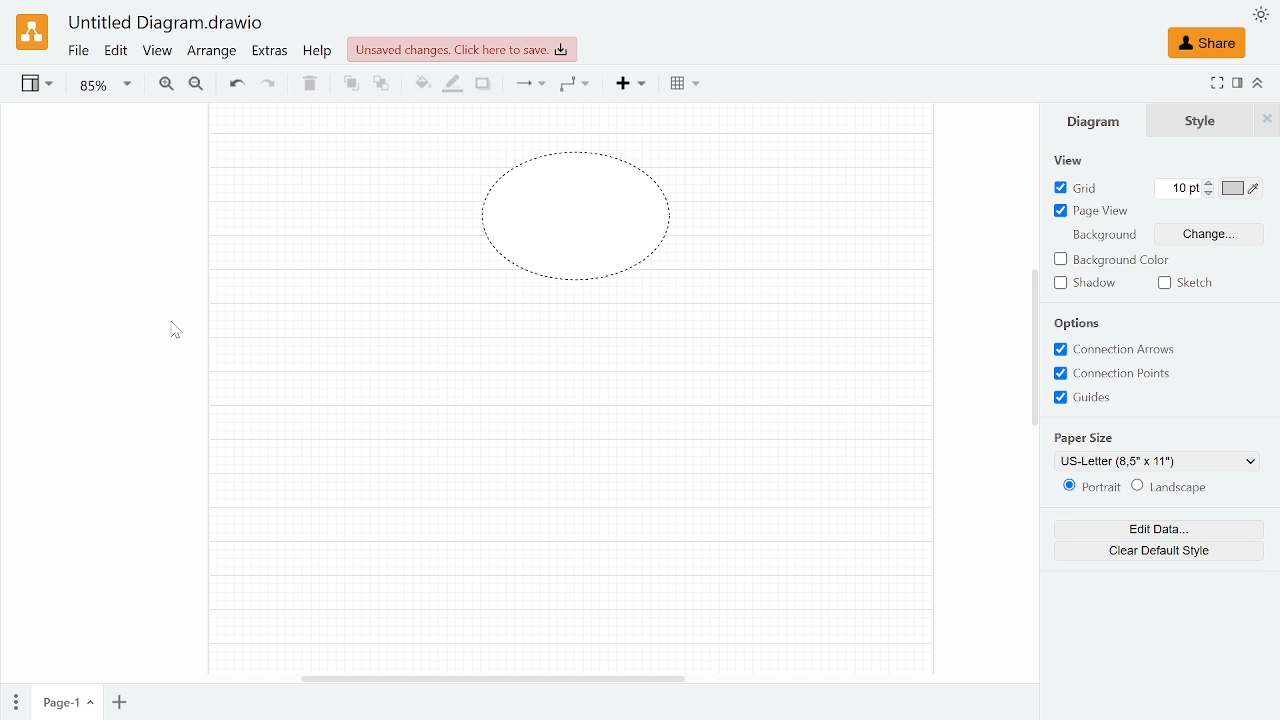  What do you see at coordinates (1268, 120) in the screenshot?
I see `Close` at bounding box center [1268, 120].